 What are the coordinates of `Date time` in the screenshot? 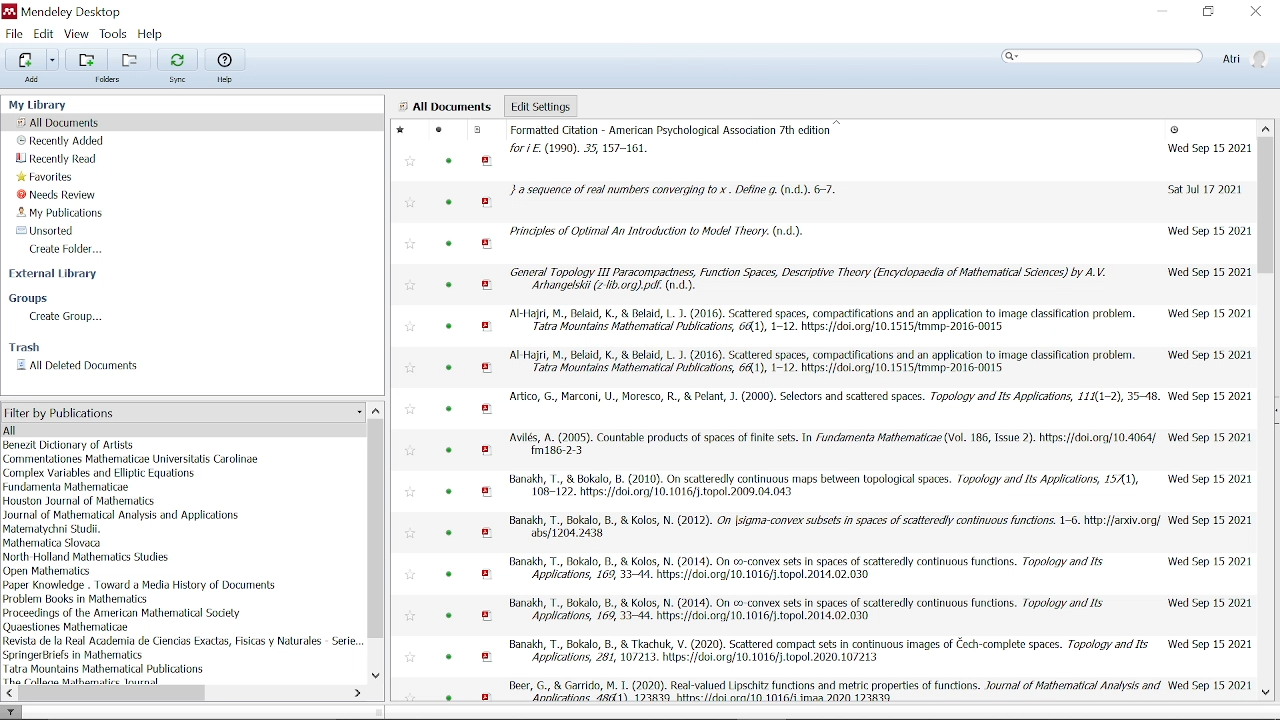 It's located at (1209, 232).